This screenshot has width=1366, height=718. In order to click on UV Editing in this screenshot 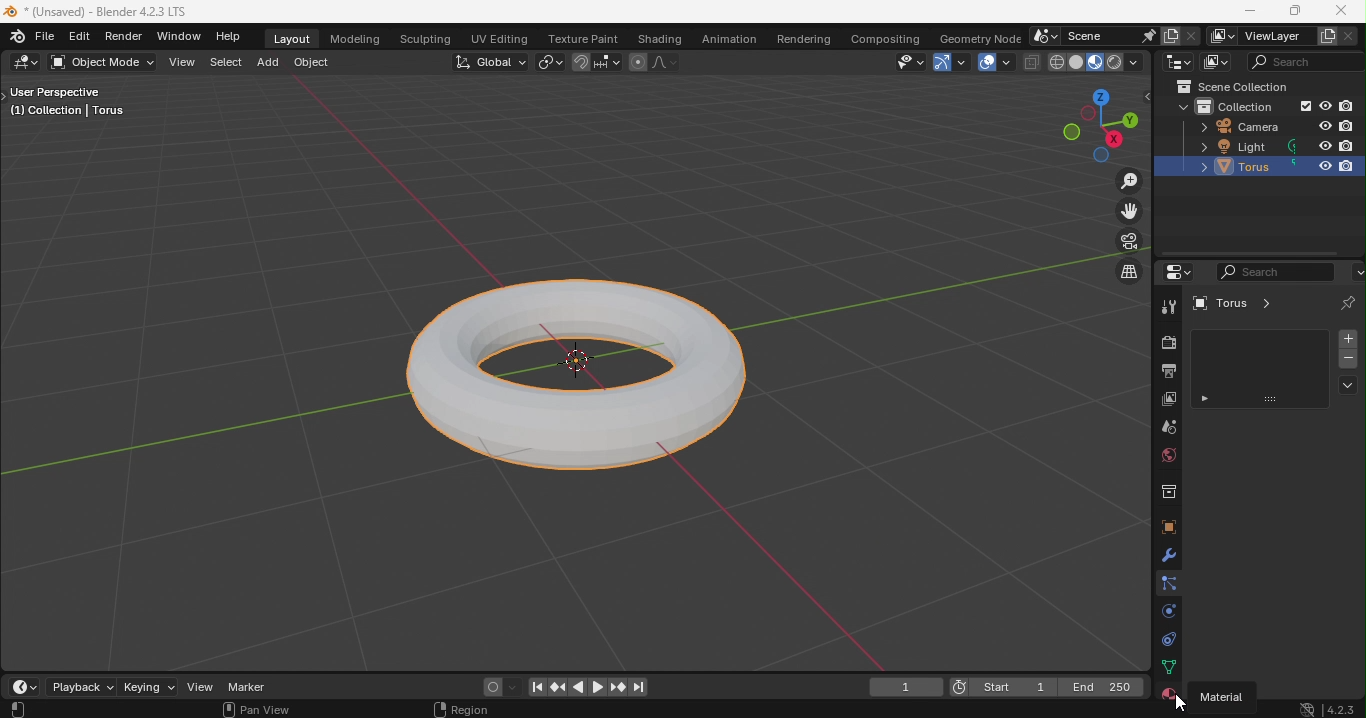, I will do `click(500, 37)`.